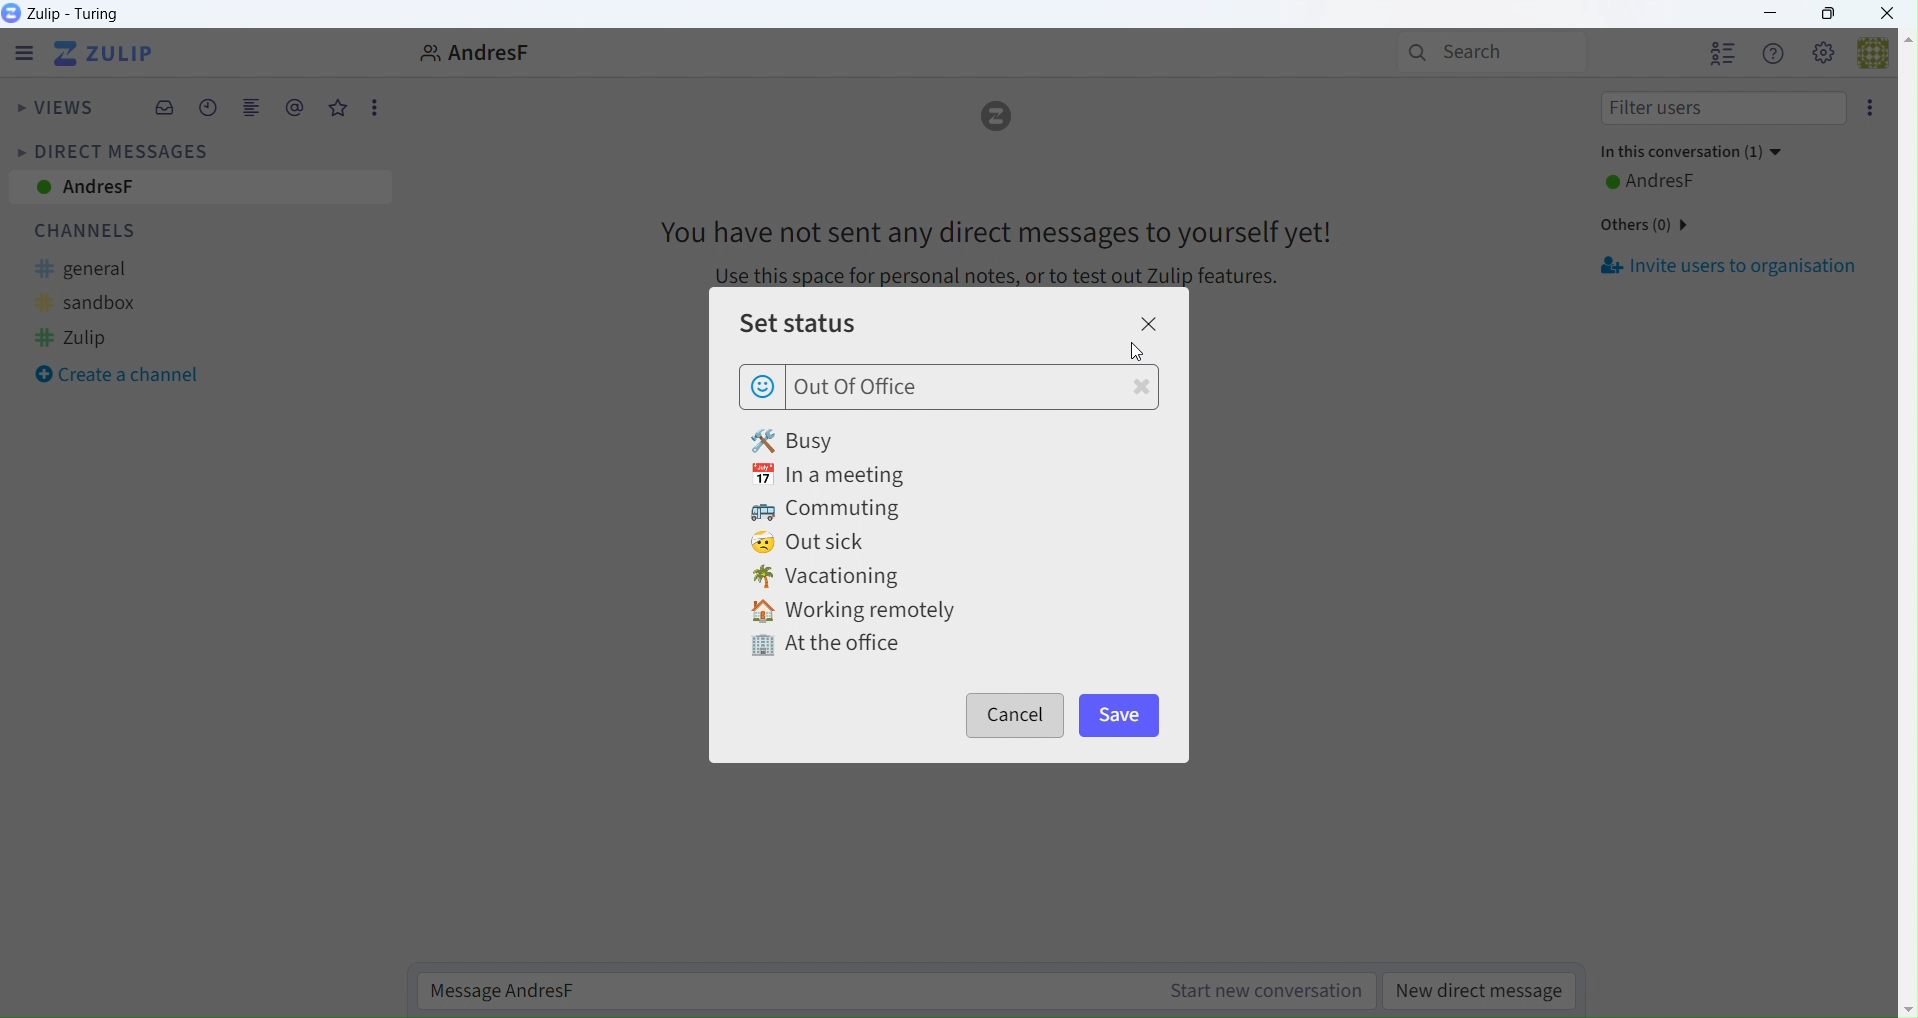  I want to click on Out sick, so click(814, 543).